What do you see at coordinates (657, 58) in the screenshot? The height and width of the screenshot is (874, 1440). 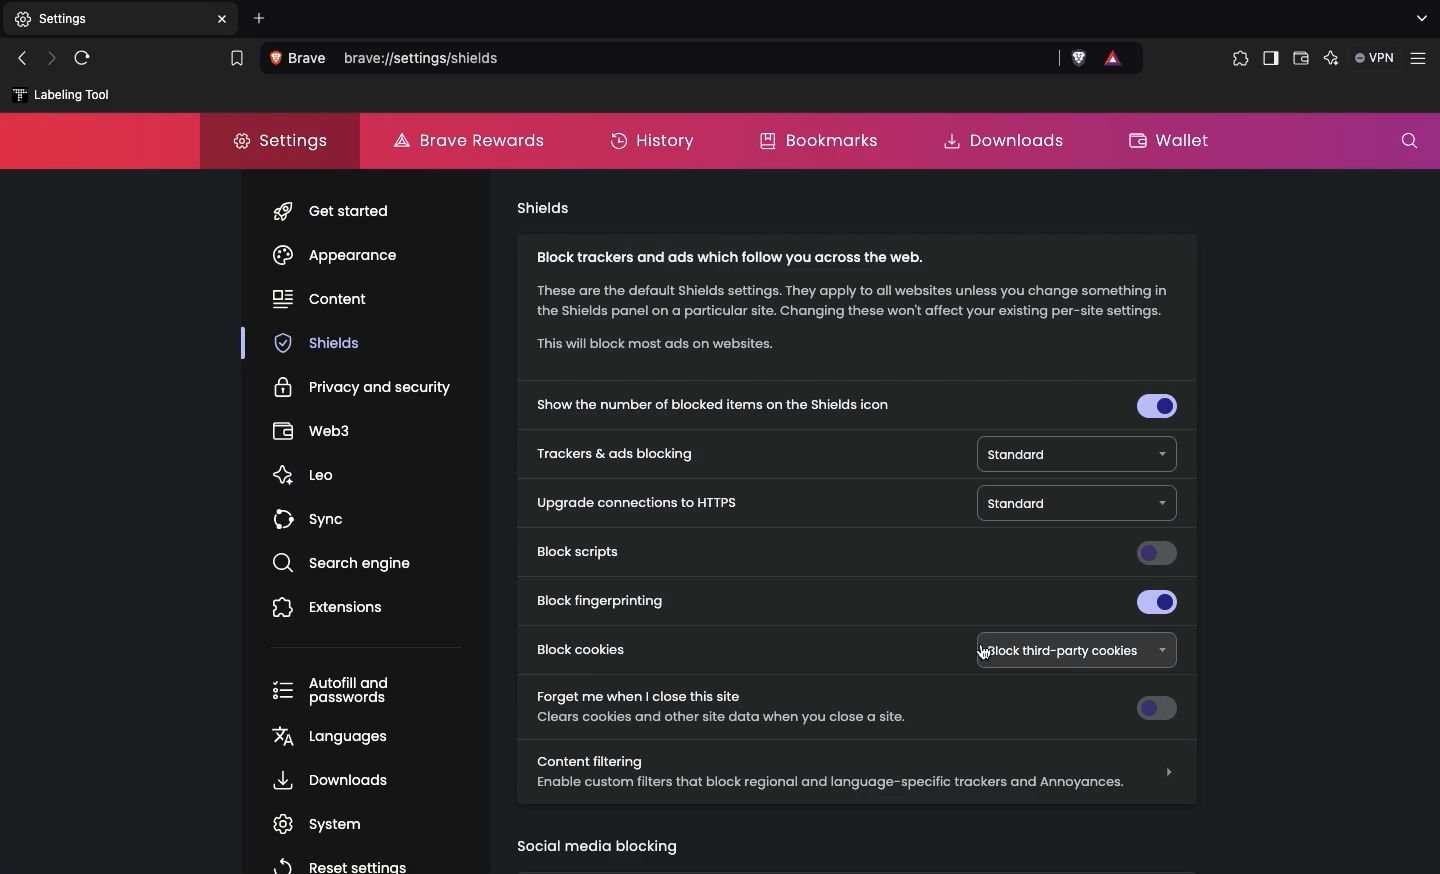 I see `Search` at bounding box center [657, 58].